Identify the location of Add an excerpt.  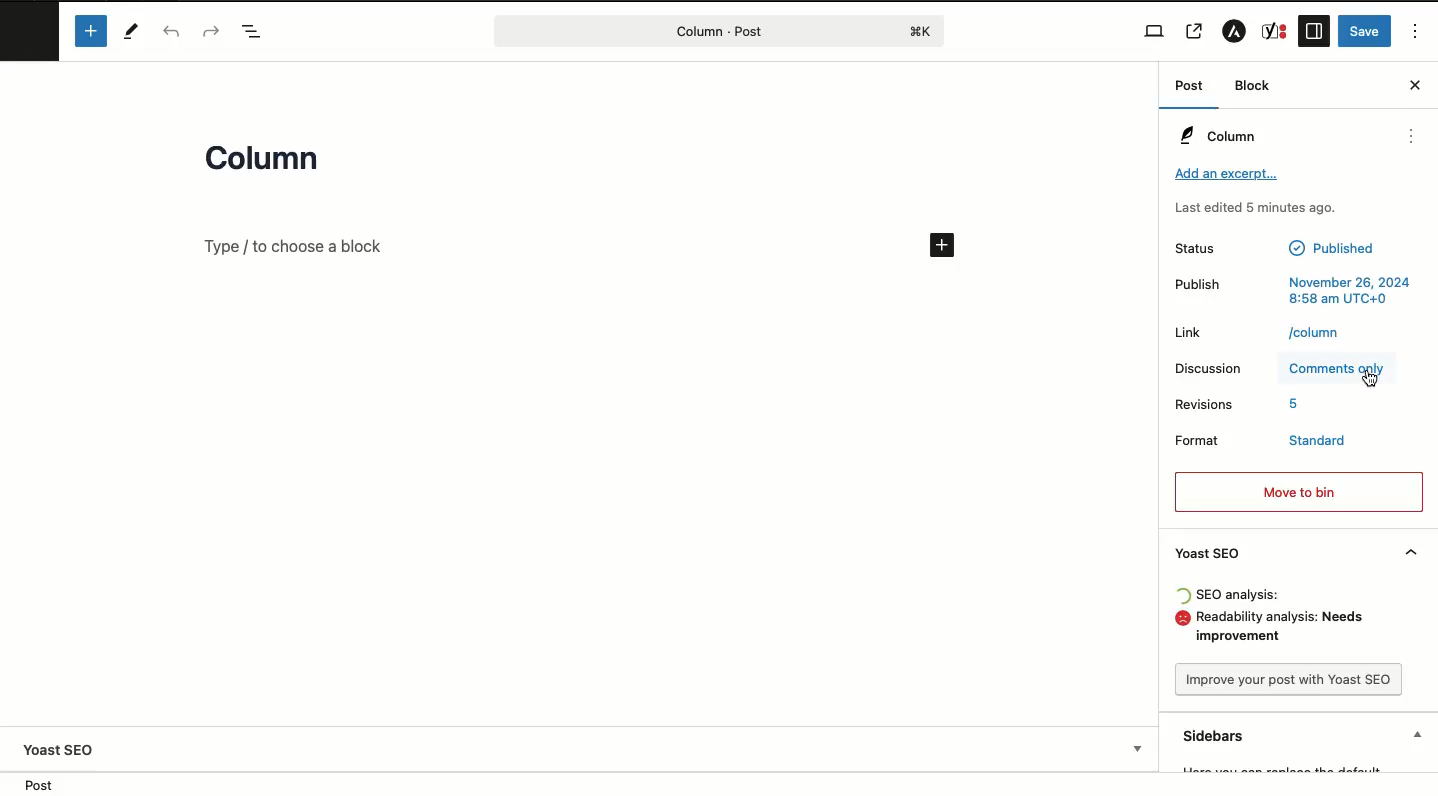
(1226, 176).